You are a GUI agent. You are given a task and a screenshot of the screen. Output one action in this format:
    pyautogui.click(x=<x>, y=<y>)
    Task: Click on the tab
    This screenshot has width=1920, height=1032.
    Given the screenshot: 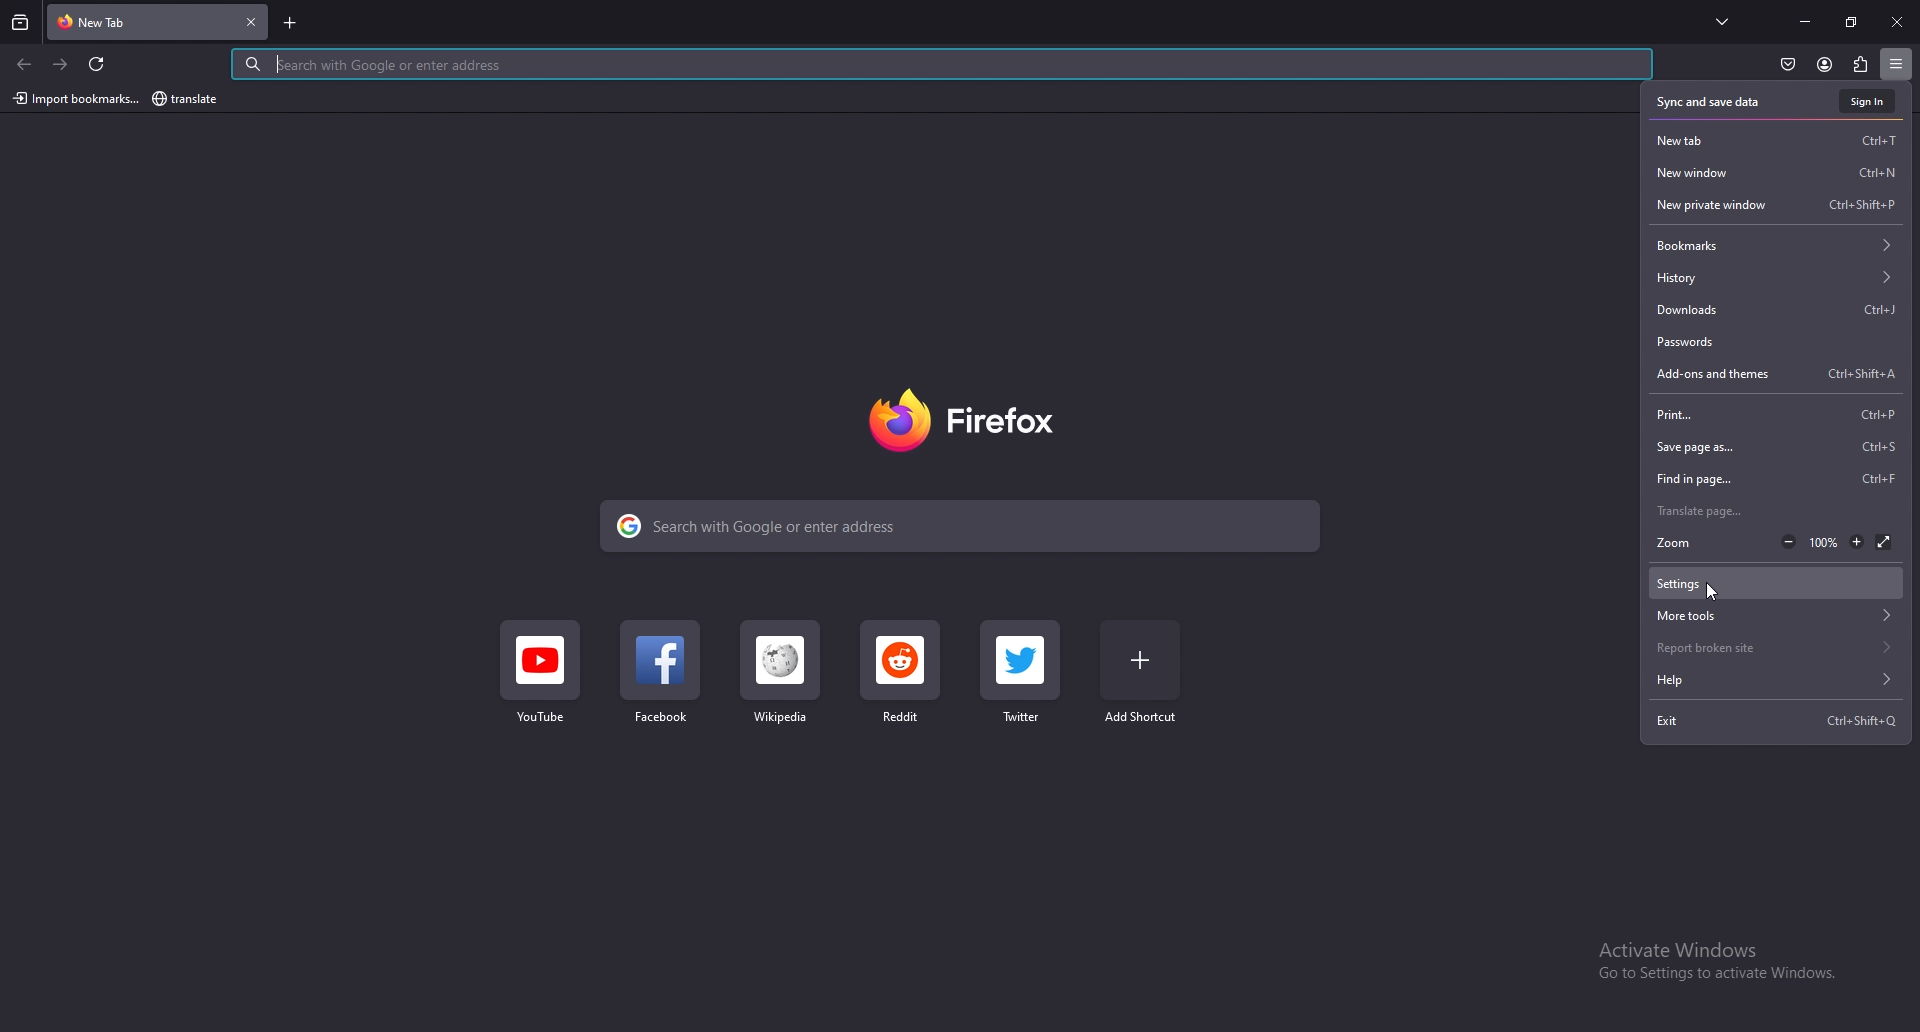 What is the action you would take?
    pyautogui.click(x=132, y=23)
    